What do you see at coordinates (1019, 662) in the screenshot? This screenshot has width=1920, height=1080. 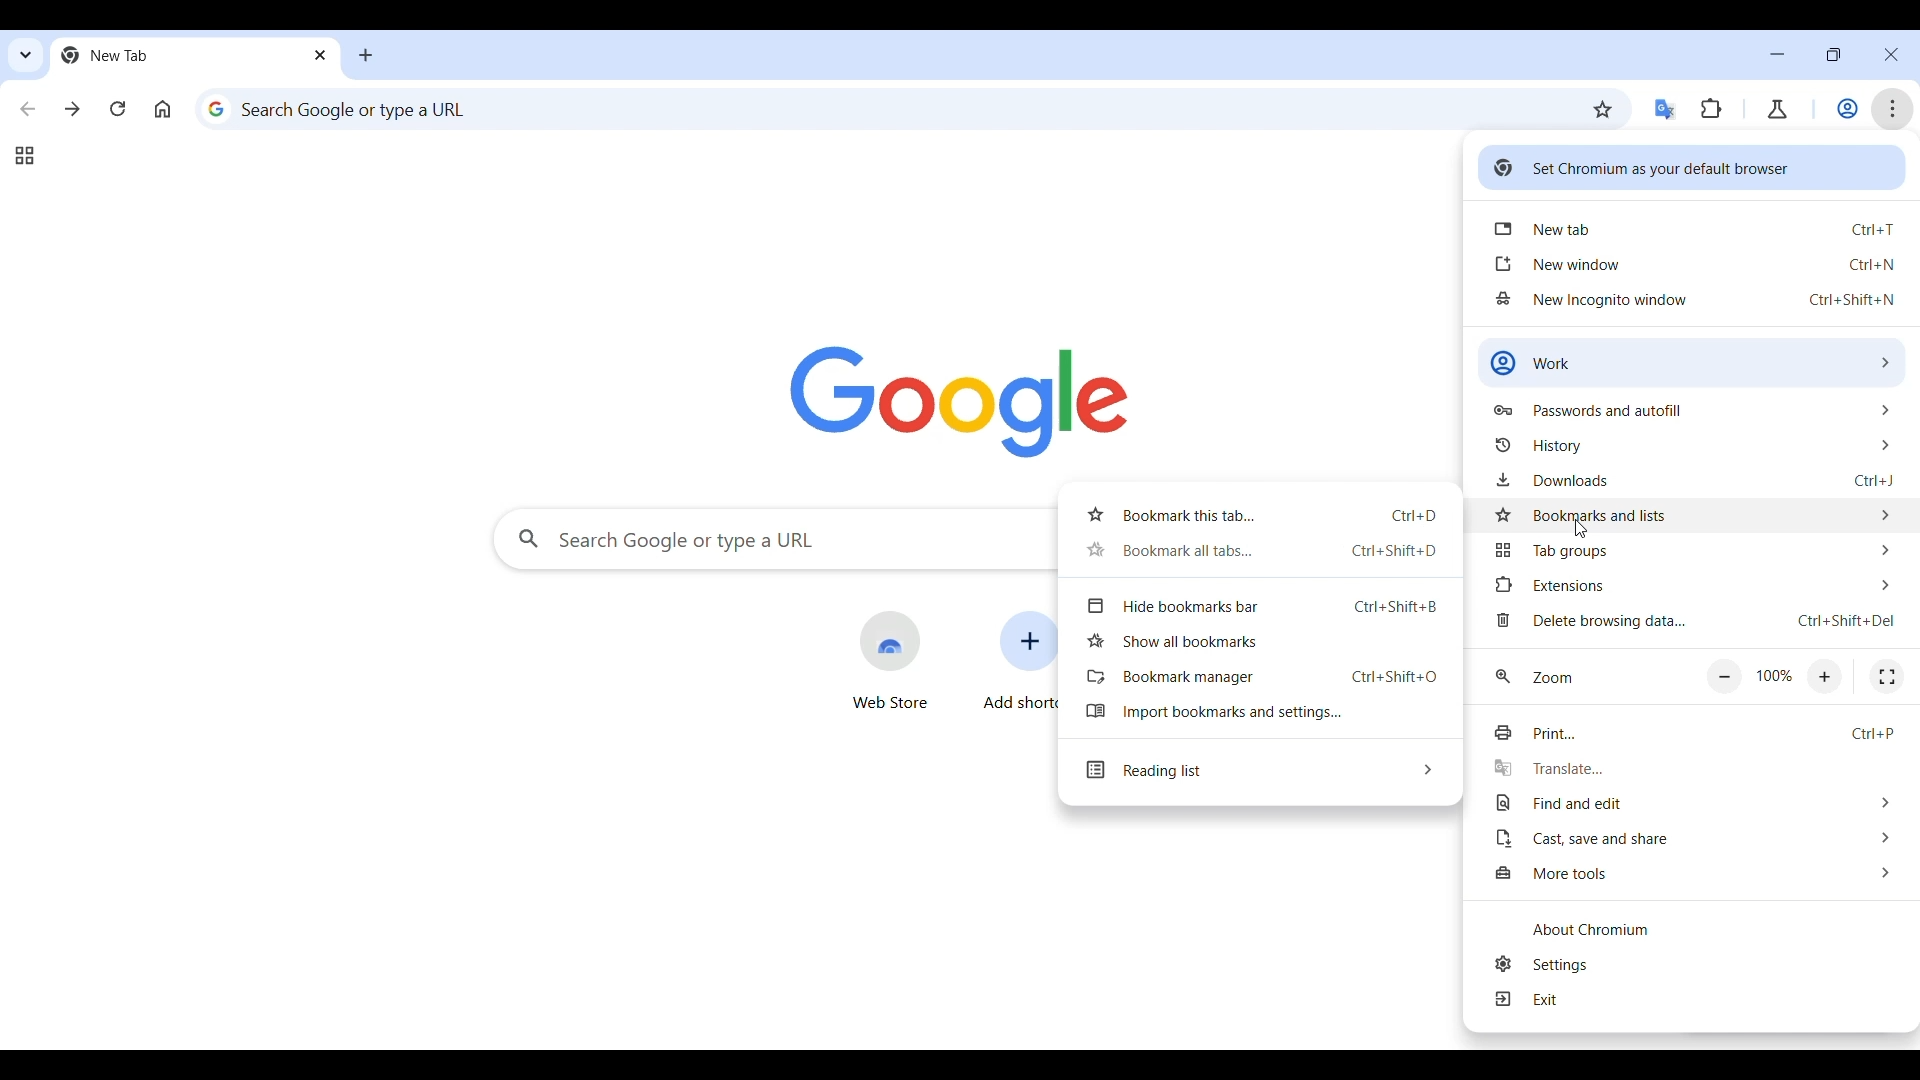 I see `Add shortcut` at bounding box center [1019, 662].